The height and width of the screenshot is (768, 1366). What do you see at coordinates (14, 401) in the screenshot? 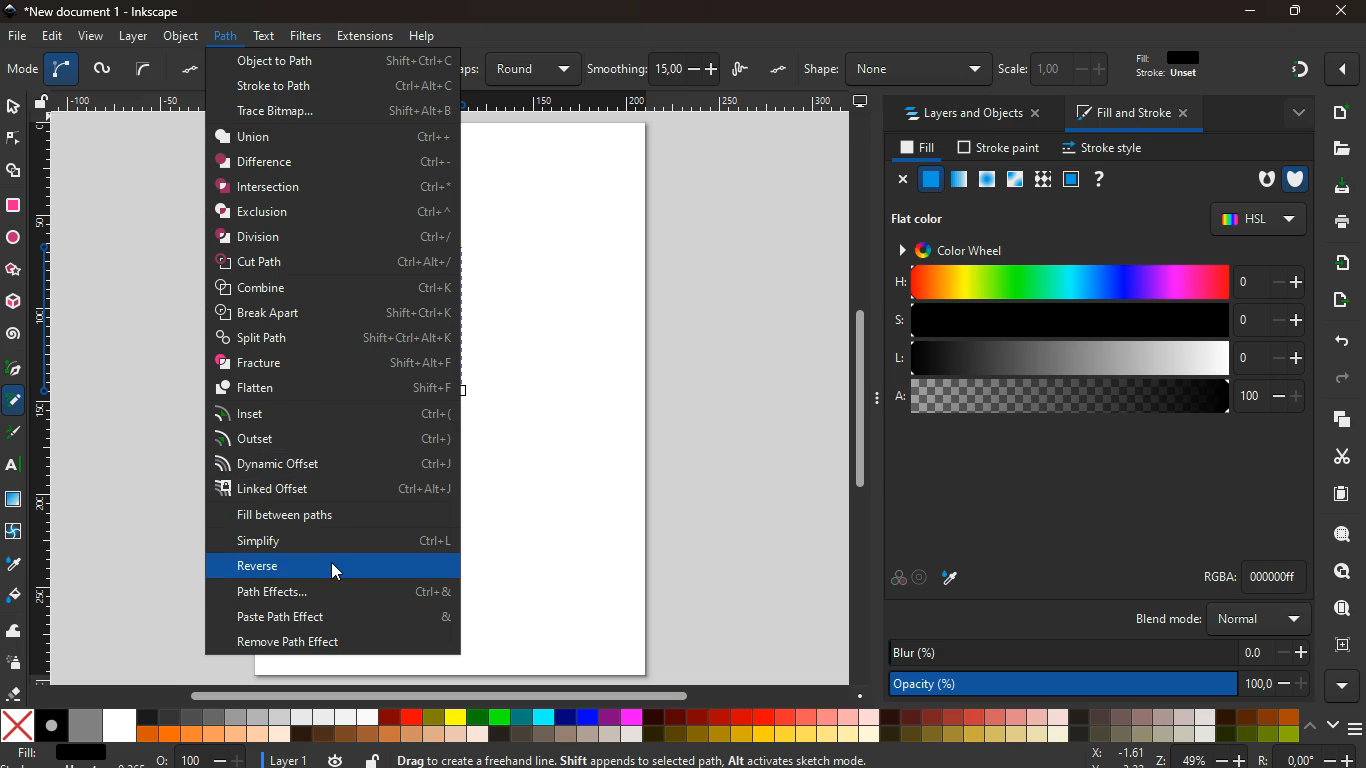
I see `coloring` at bounding box center [14, 401].